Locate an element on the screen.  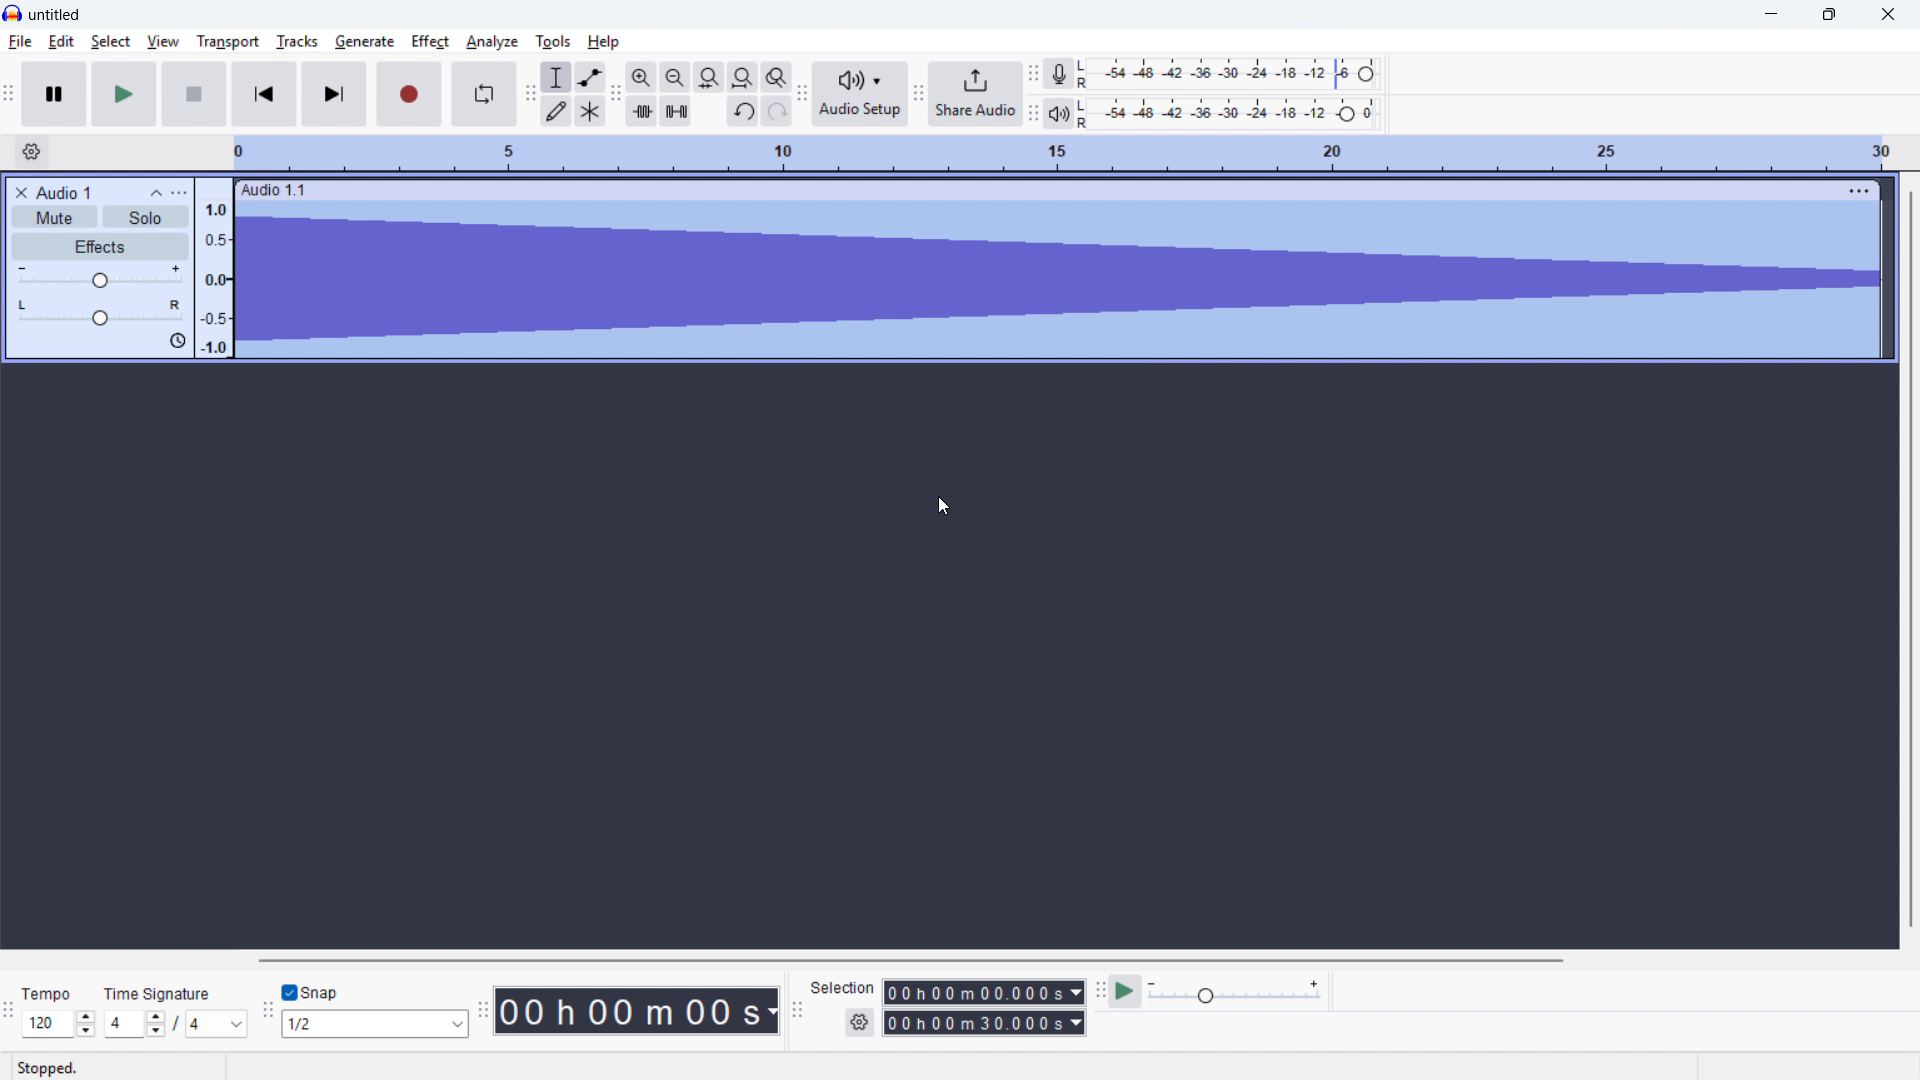
Tools toolbar  is located at coordinates (529, 95).